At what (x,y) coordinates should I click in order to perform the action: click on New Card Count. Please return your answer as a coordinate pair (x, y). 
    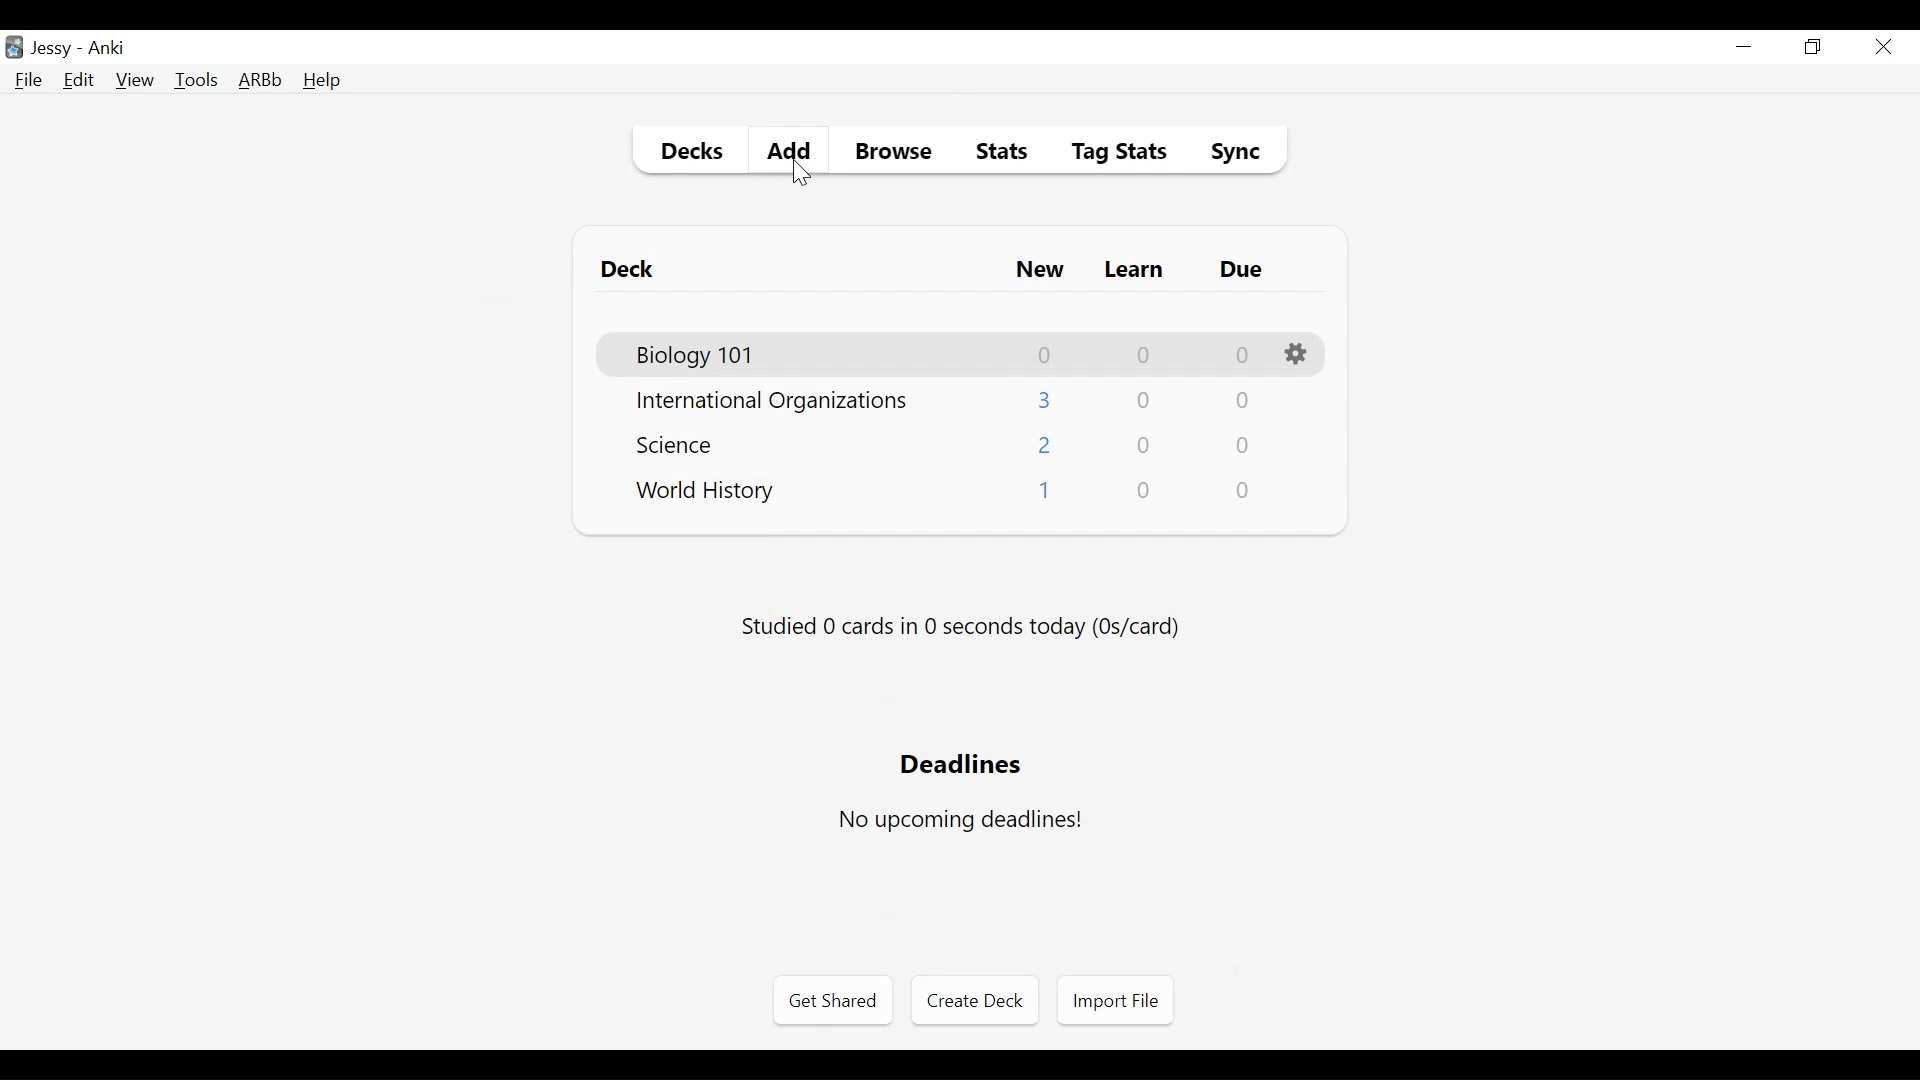
    Looking at the image, I should click on (1046, 400).